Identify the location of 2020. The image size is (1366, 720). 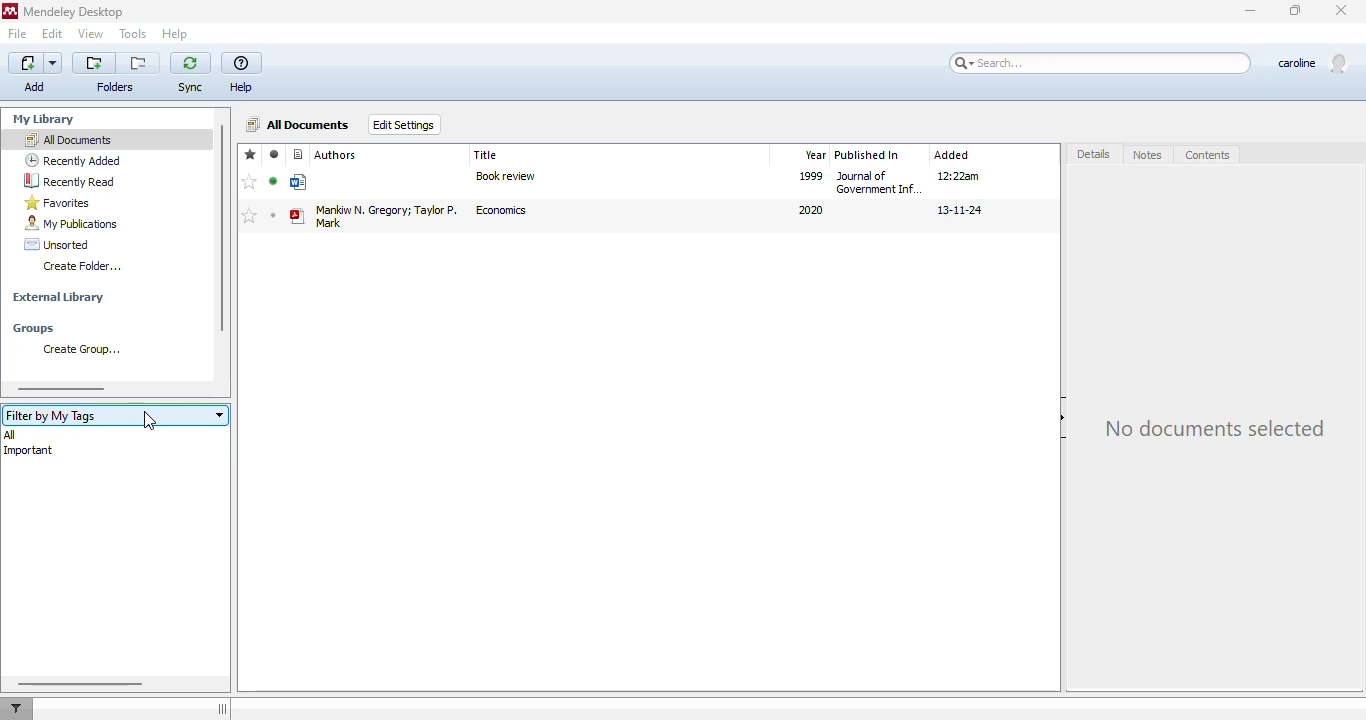
(809, 210).